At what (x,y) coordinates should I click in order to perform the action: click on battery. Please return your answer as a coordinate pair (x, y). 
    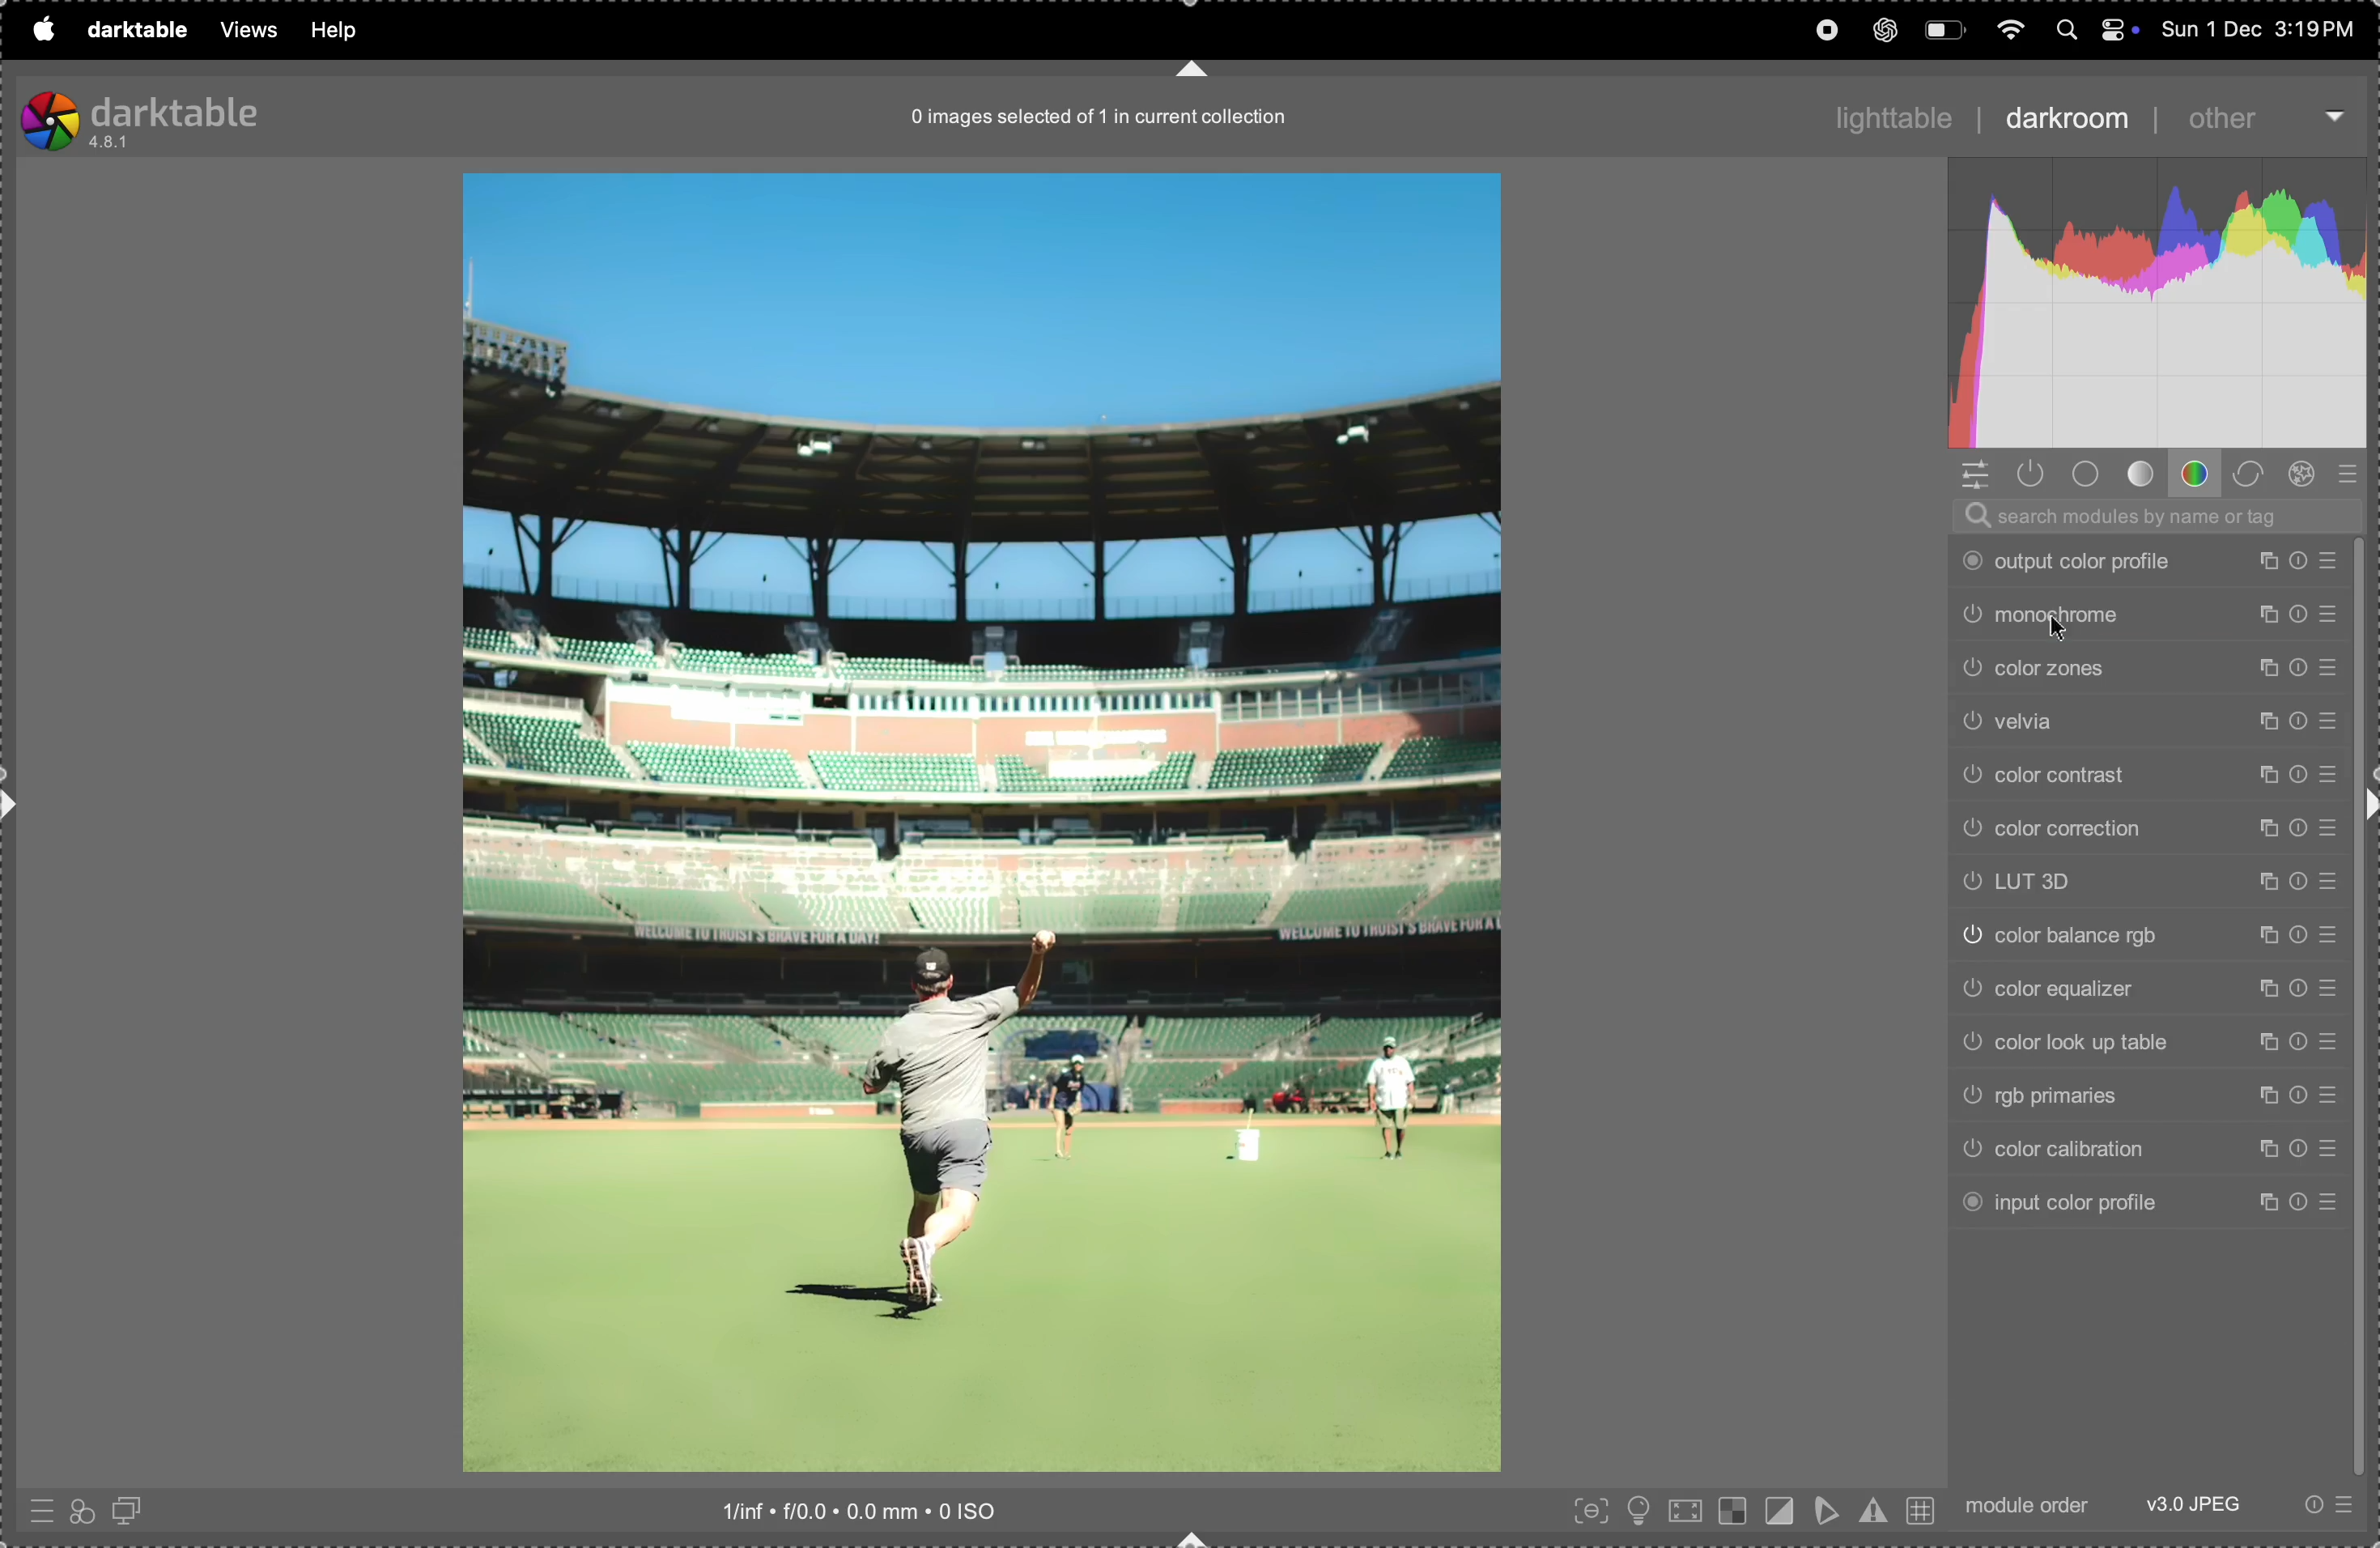
    Looking at the image, I should click on (1943, 30).